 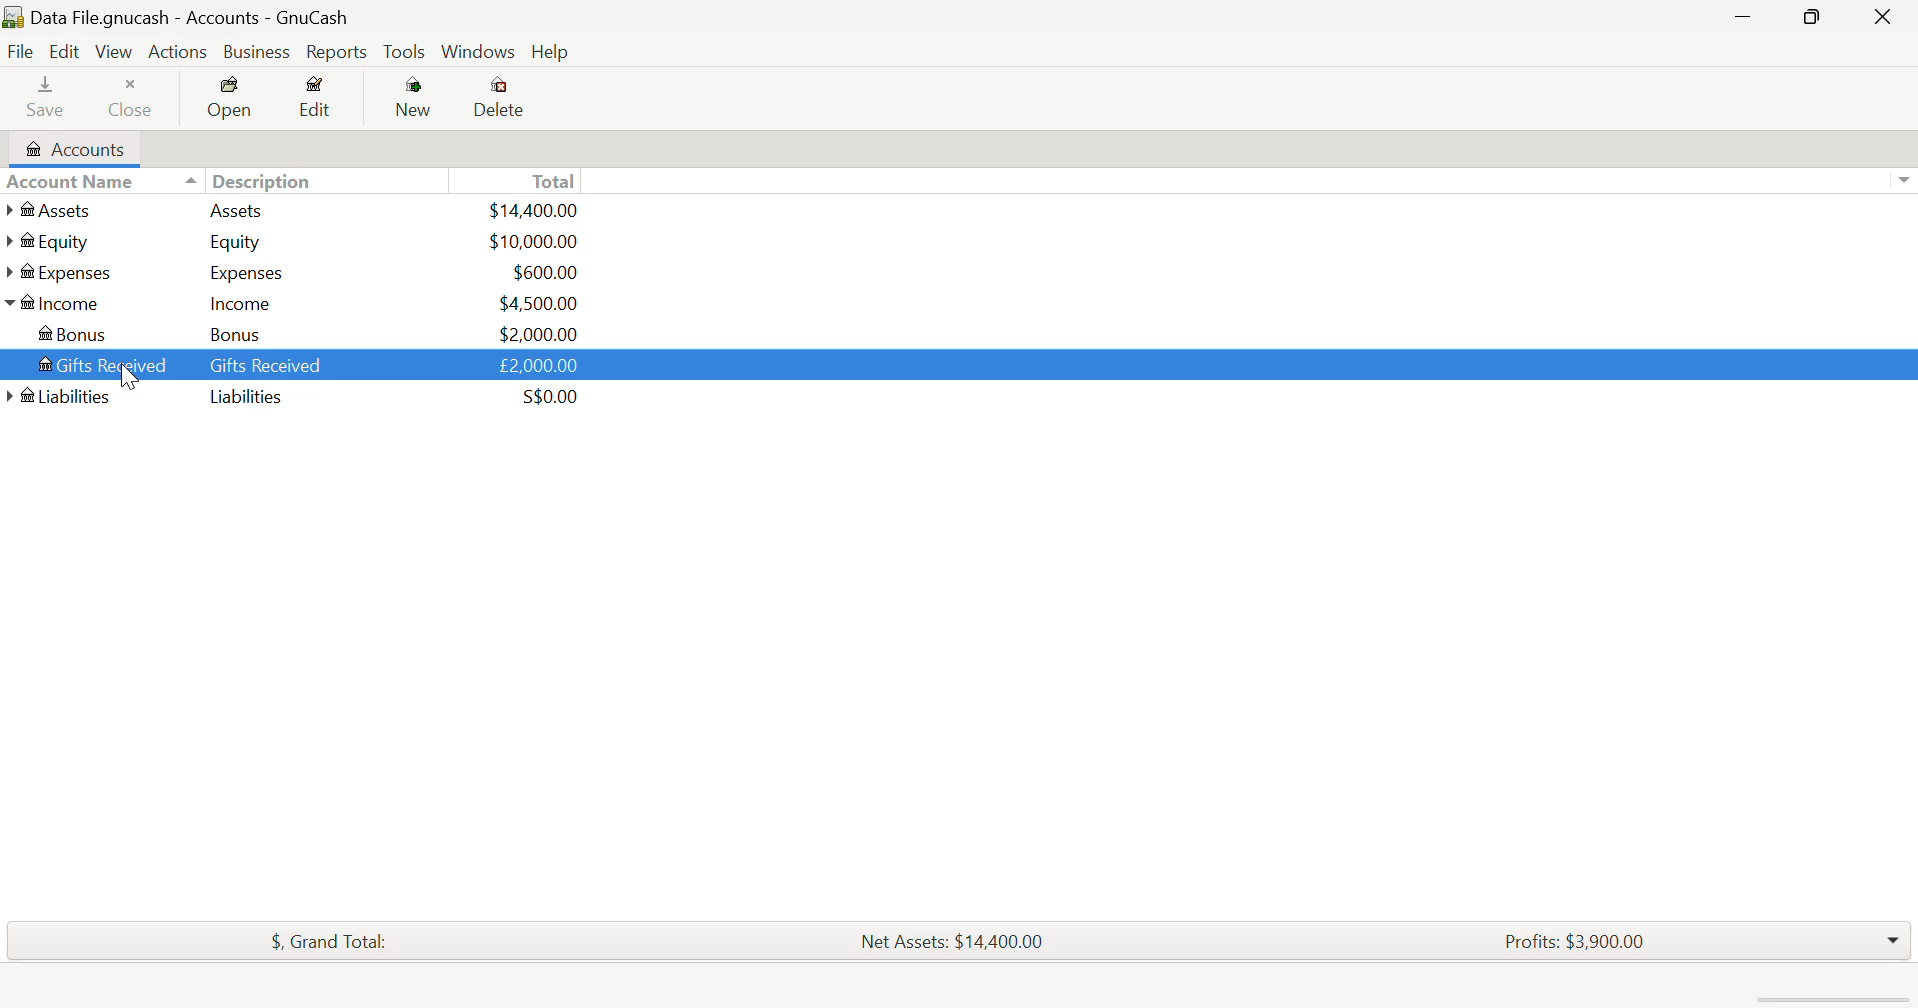 I want to click on Cursor Position, so click(x=127, y=369).